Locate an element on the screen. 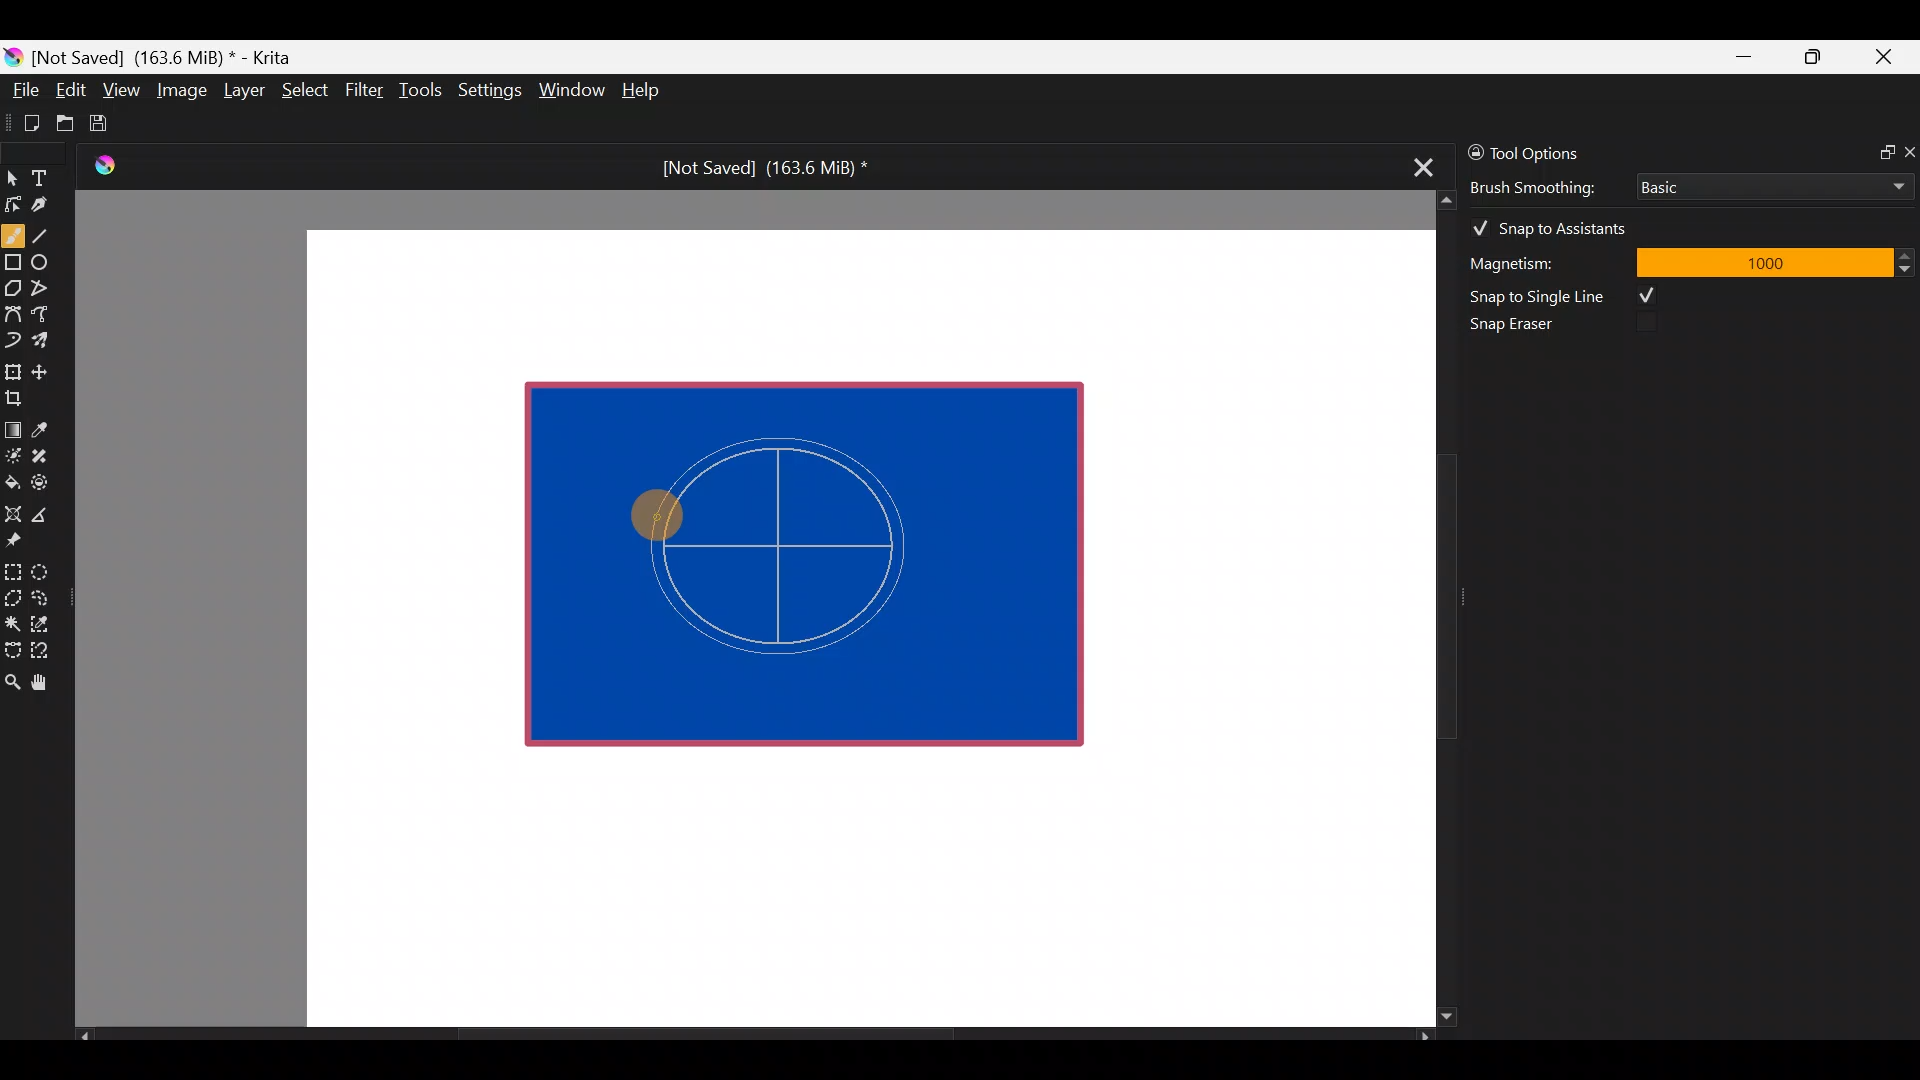 This screenshot has width=1920, height=1080. Save is located at coordinates (112, 123).